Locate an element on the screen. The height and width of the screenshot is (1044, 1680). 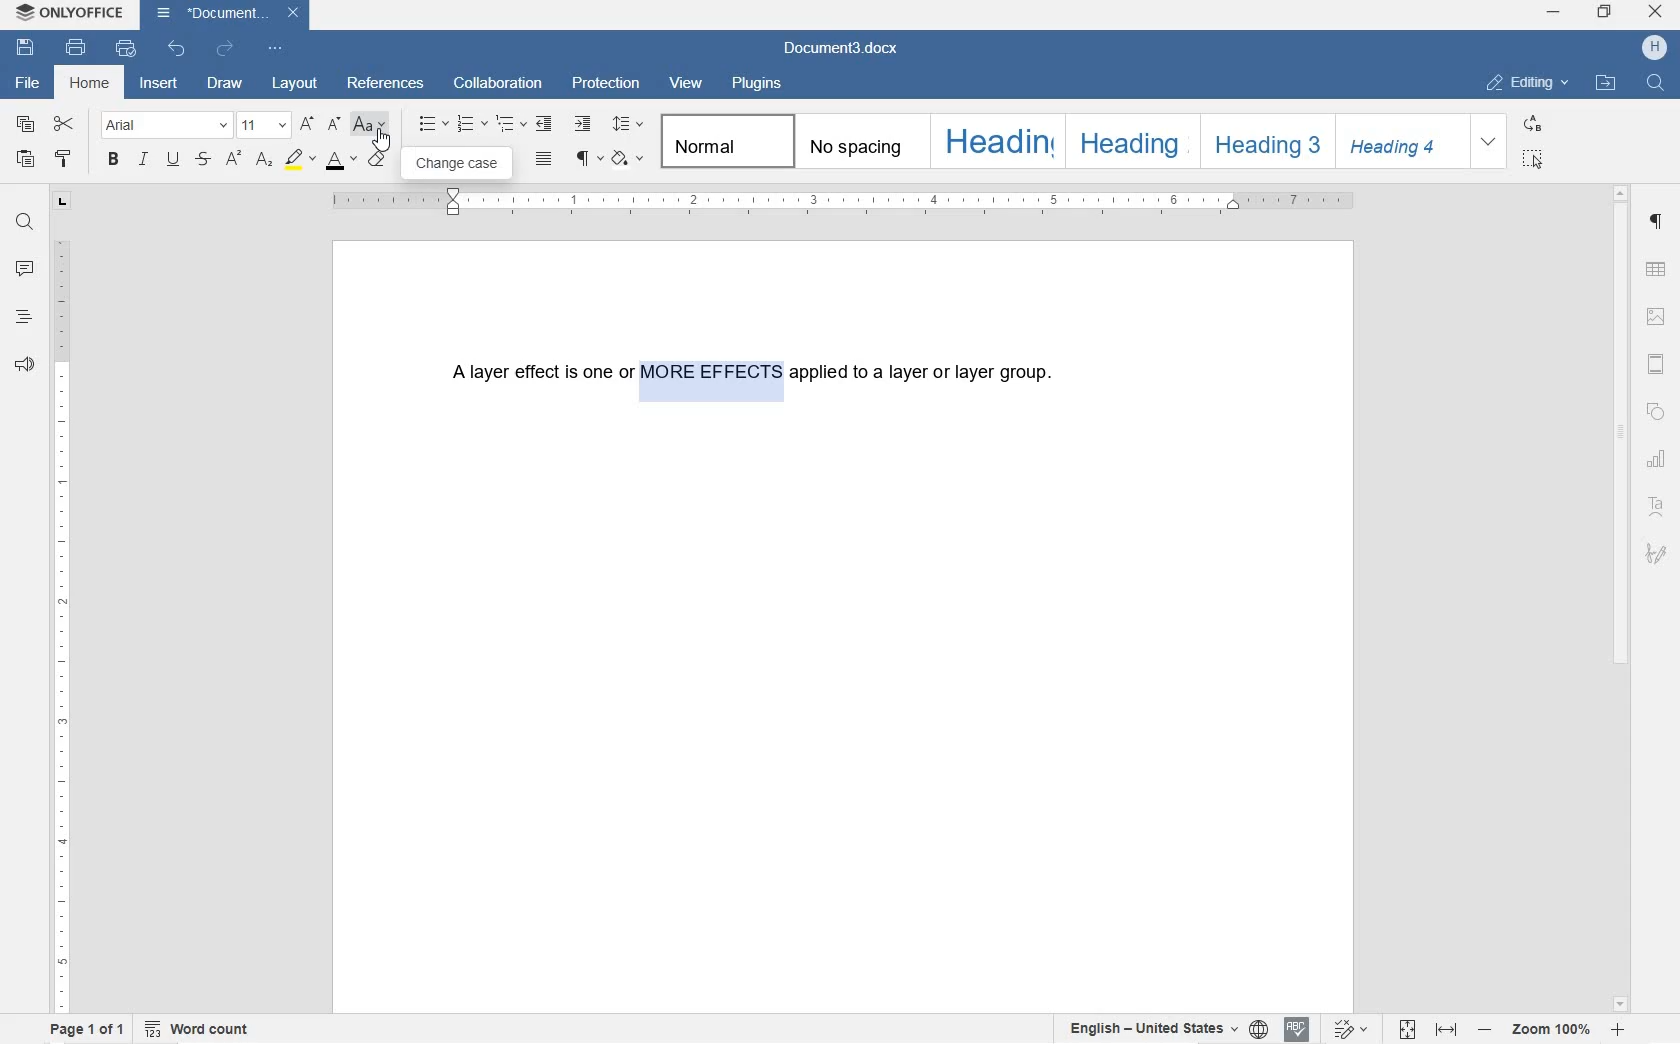
TABLE is located at coordinates (1657, 271).